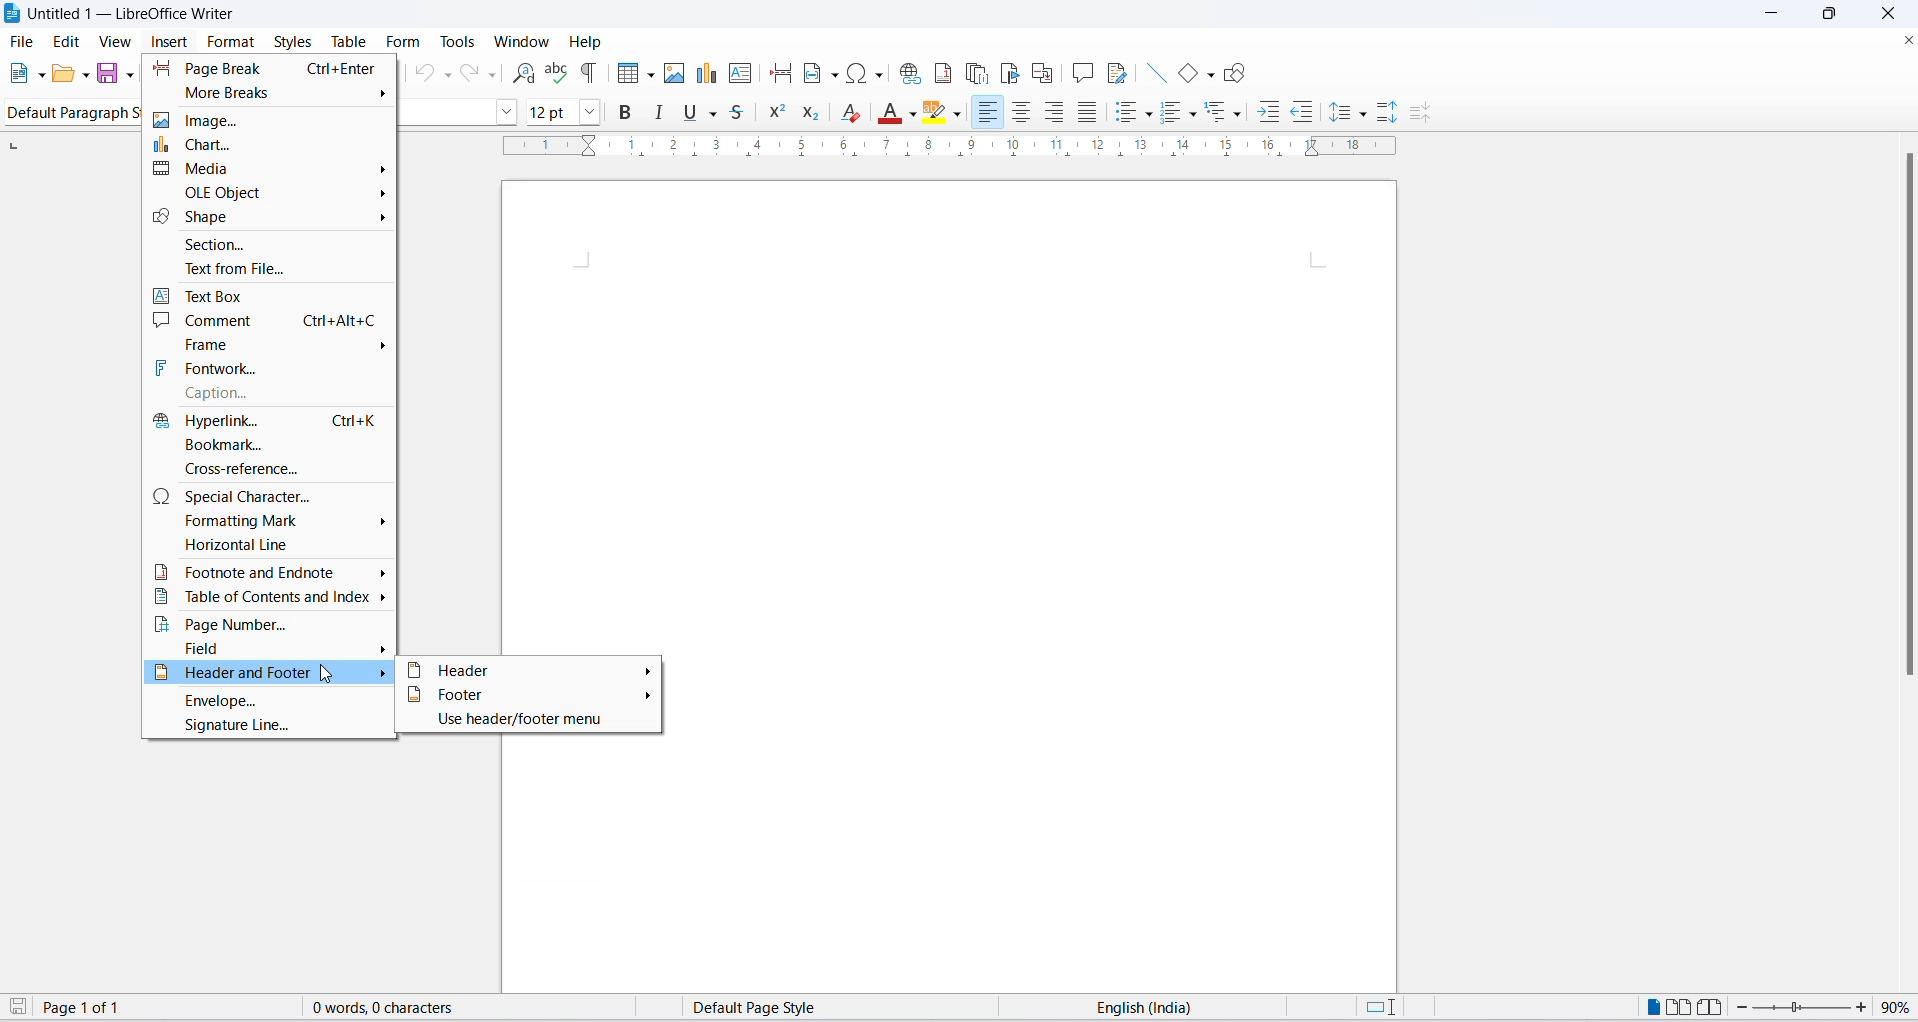 Image resolution: width=1918 pixels, height=1022 pixels. I want to click on more breaks, so click(268, 95).